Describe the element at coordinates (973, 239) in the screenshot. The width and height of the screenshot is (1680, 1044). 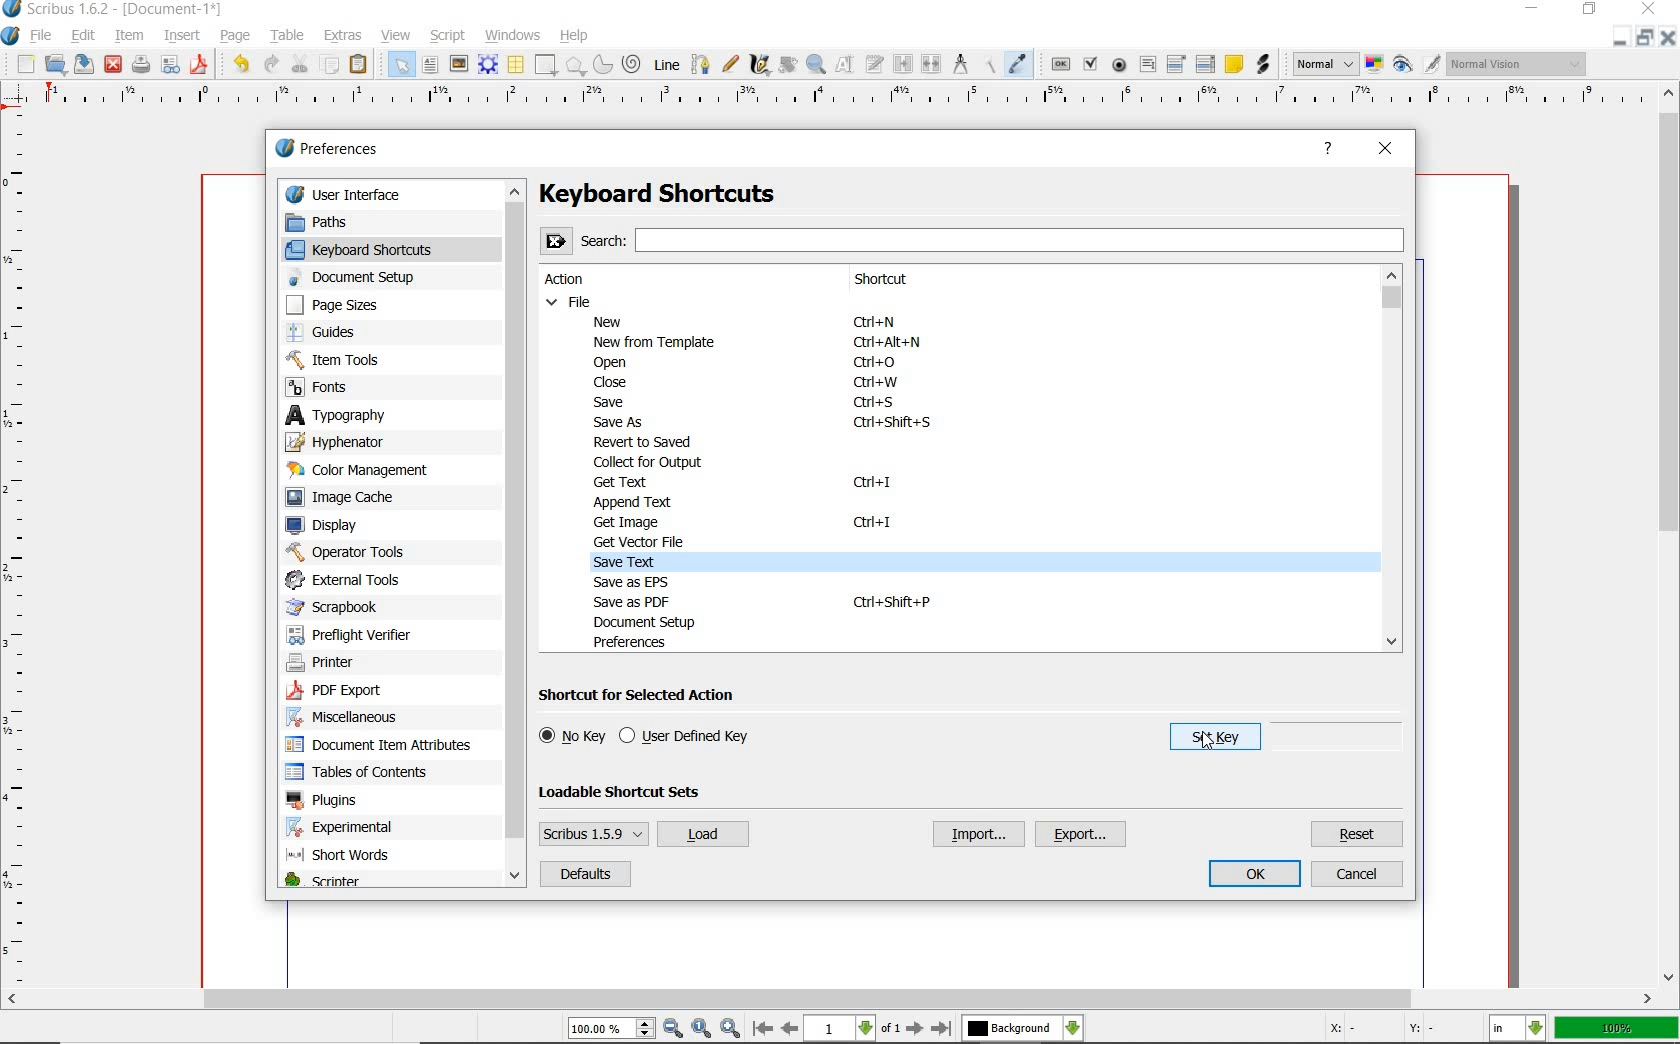
I see `Search` at that location.